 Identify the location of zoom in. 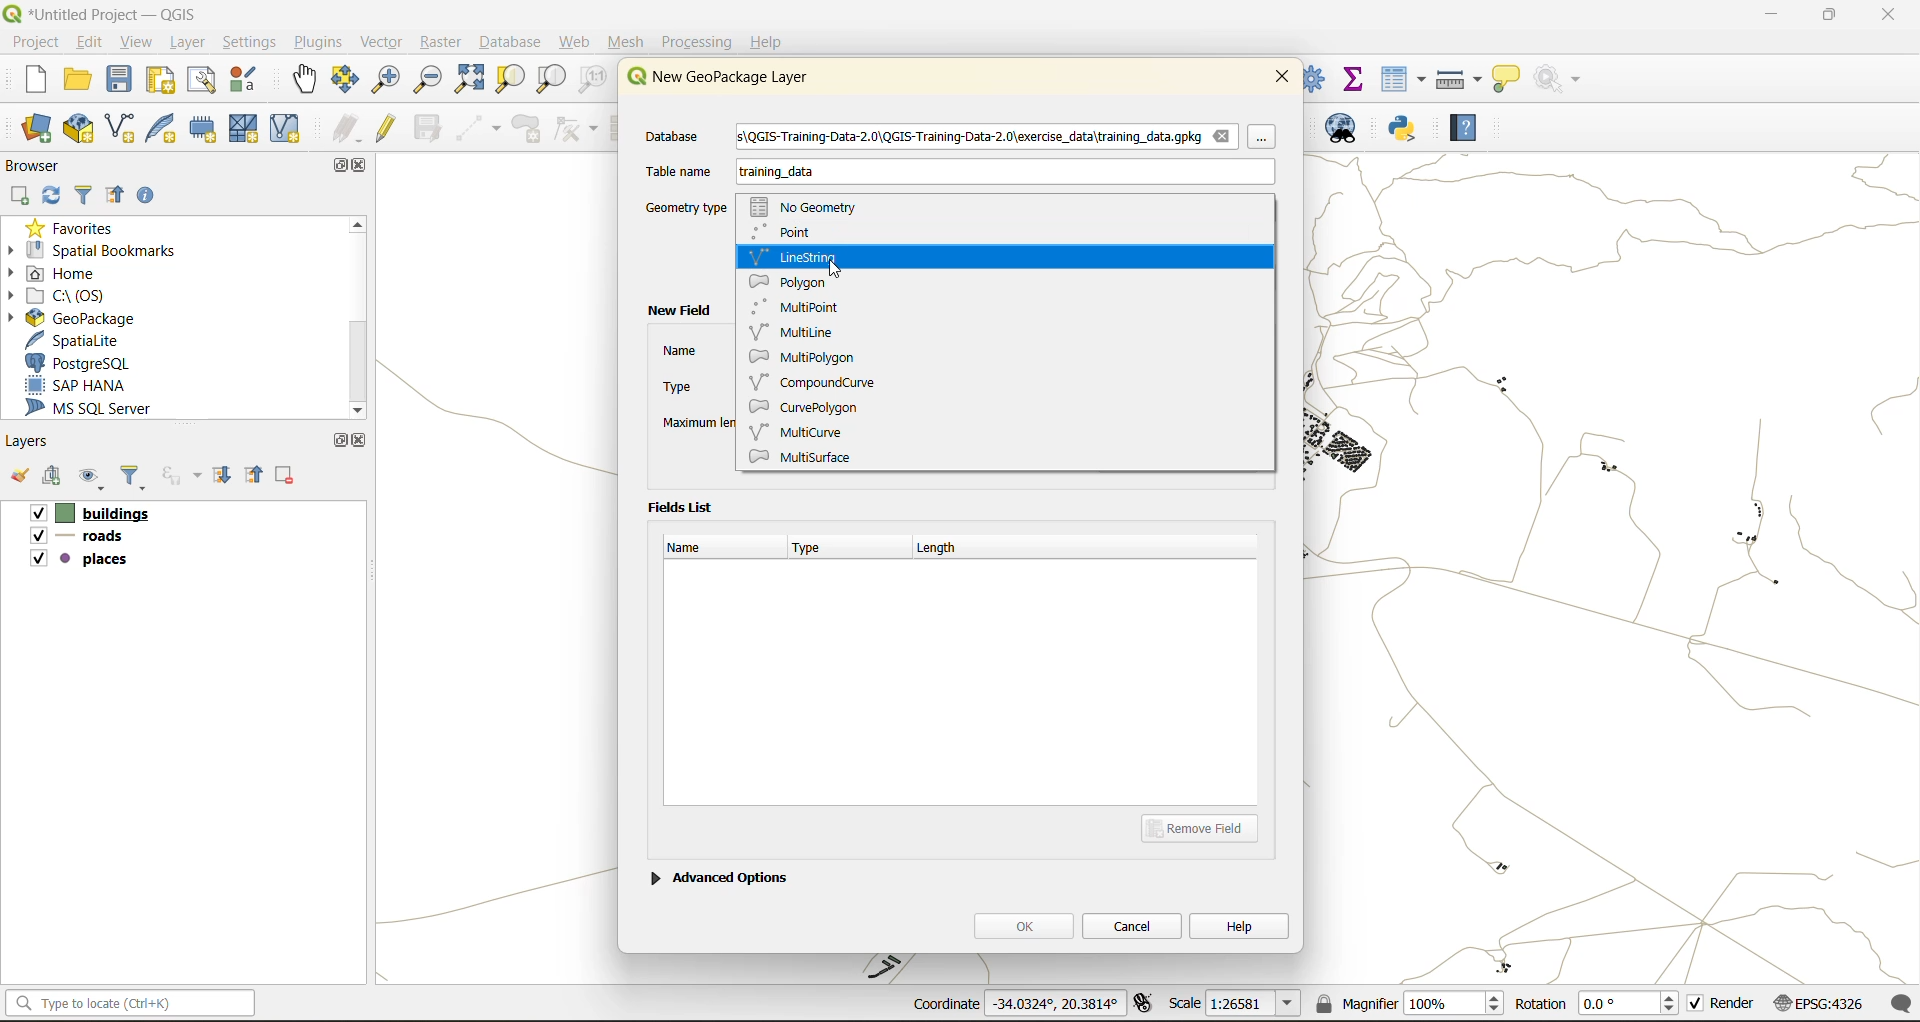
(384, 78).